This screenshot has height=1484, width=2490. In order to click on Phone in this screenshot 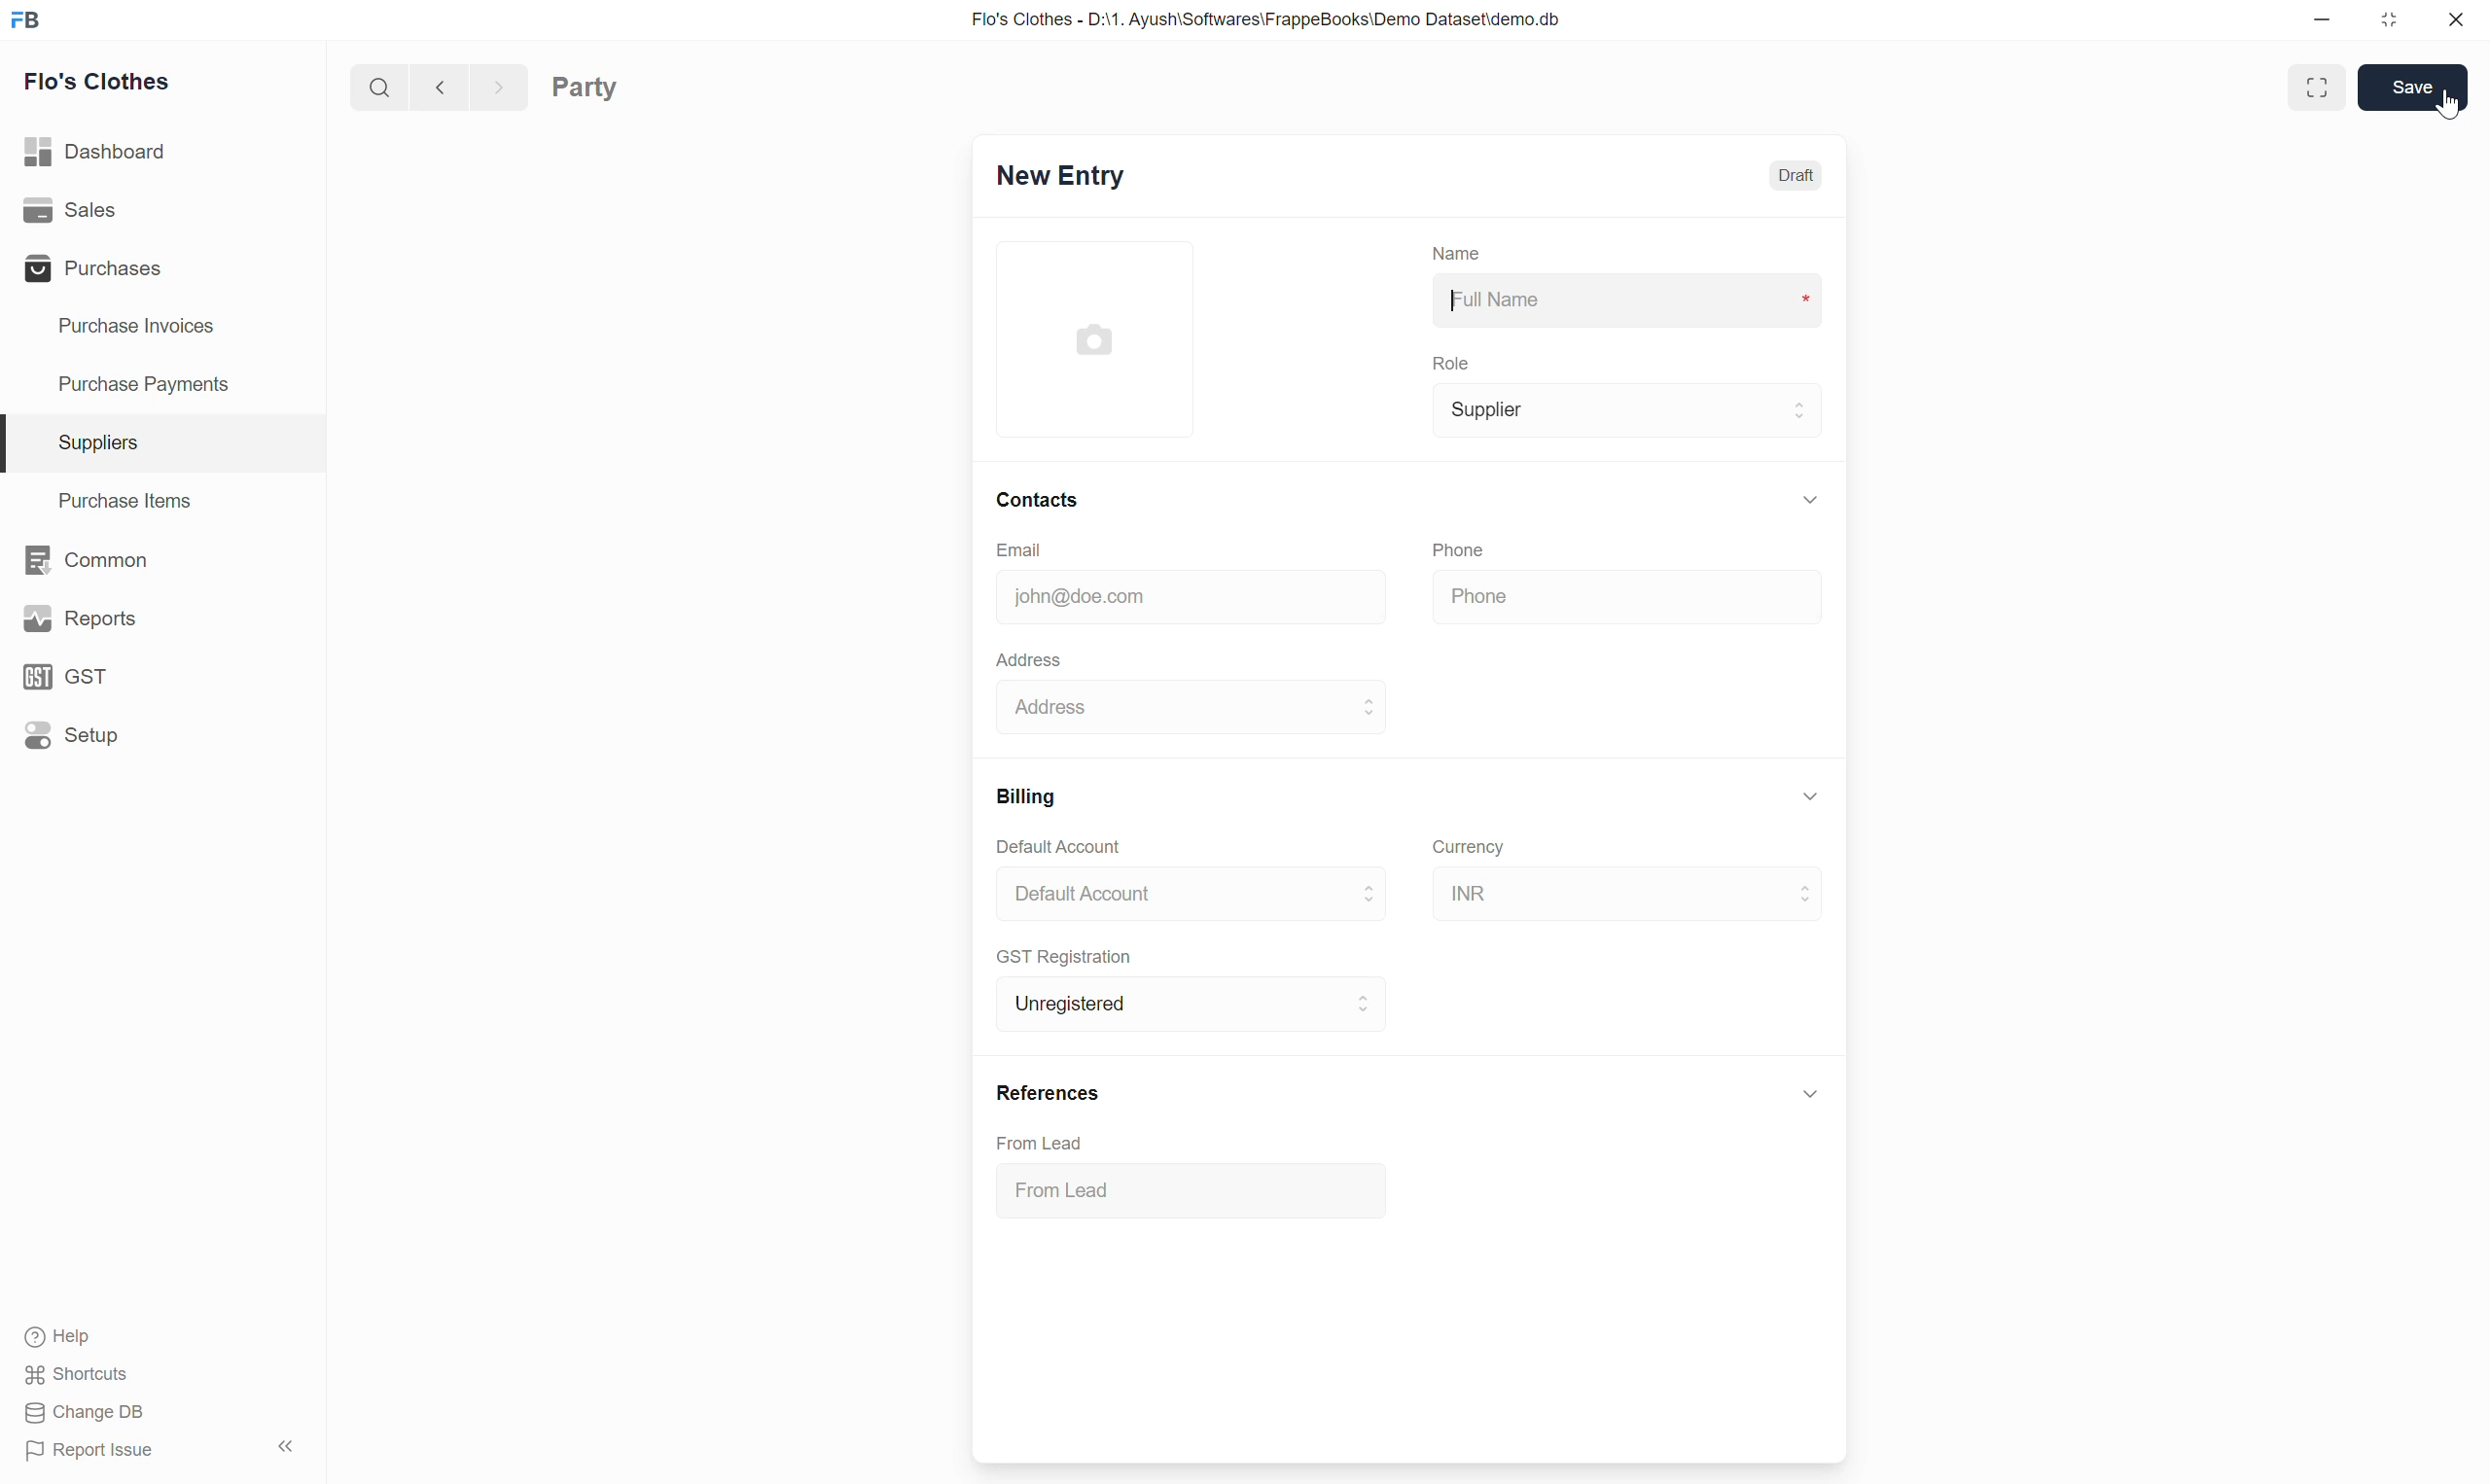, I will do `click(1459, 549)`.